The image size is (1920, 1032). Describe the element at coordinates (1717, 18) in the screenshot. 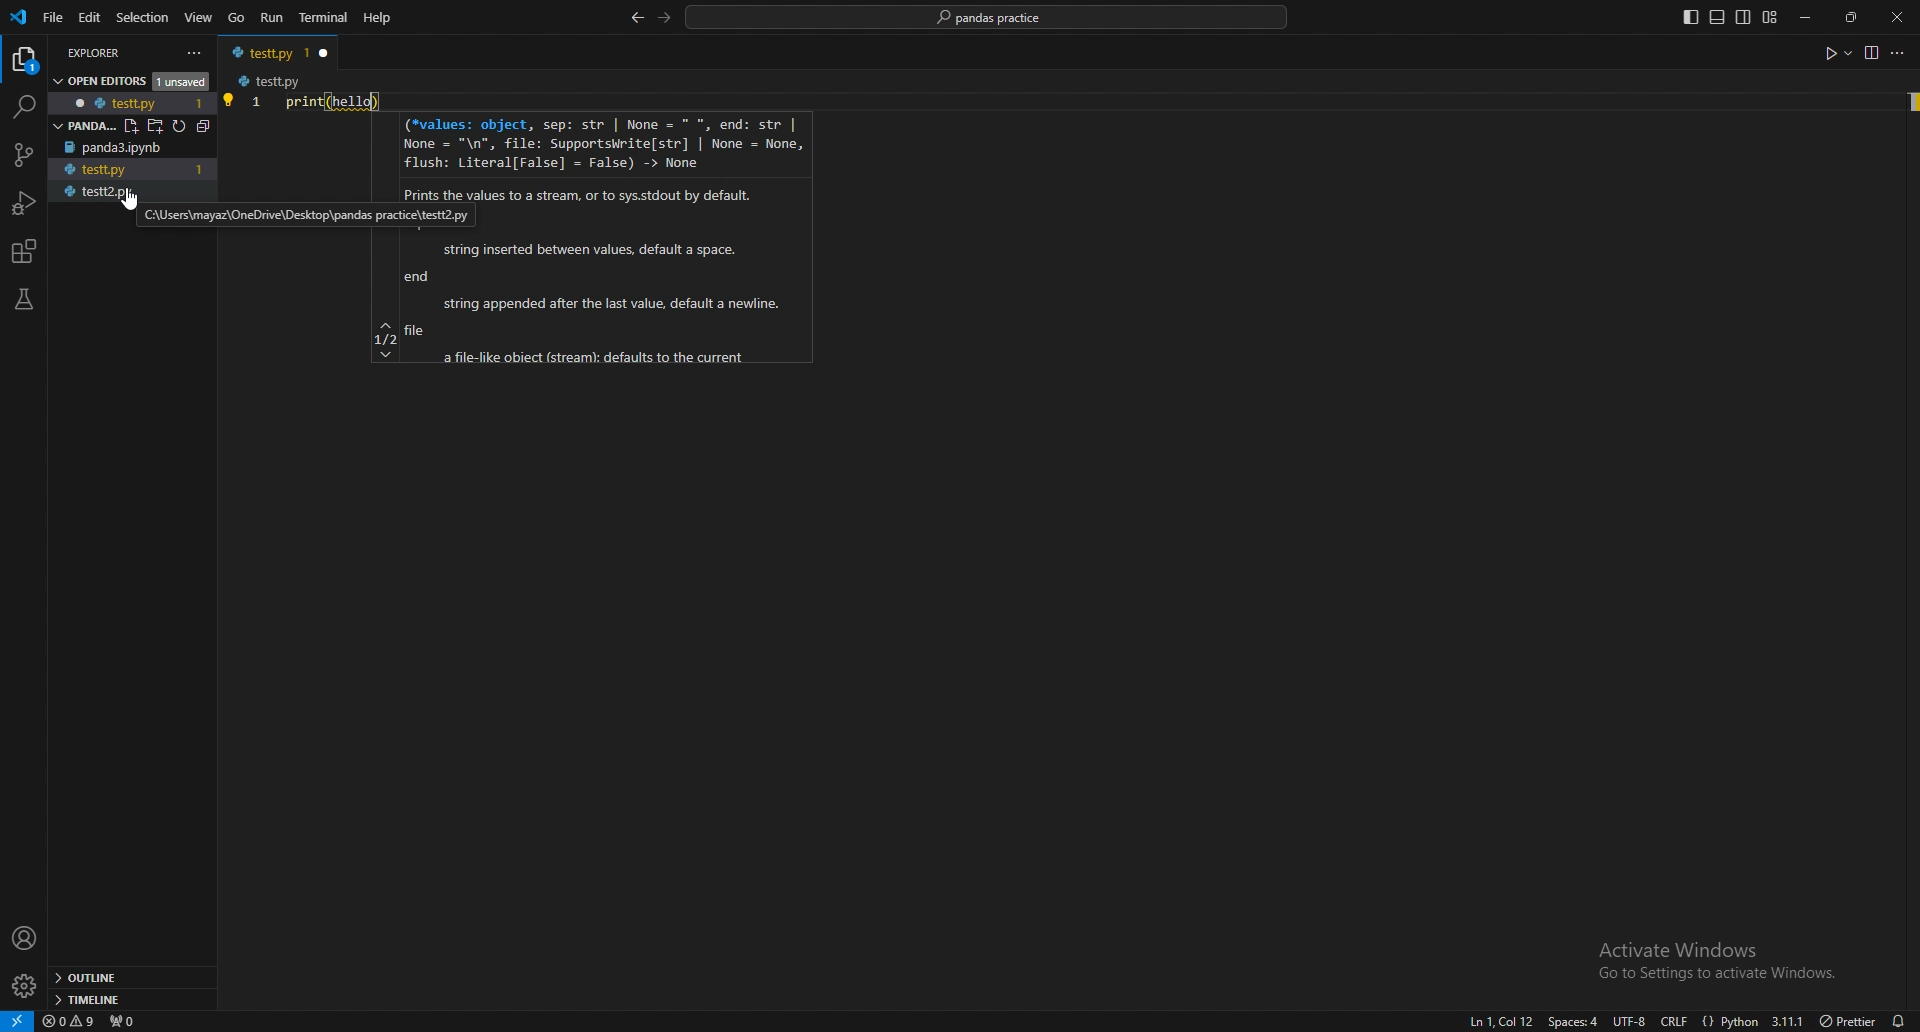

I see `toggle panel` at that location.